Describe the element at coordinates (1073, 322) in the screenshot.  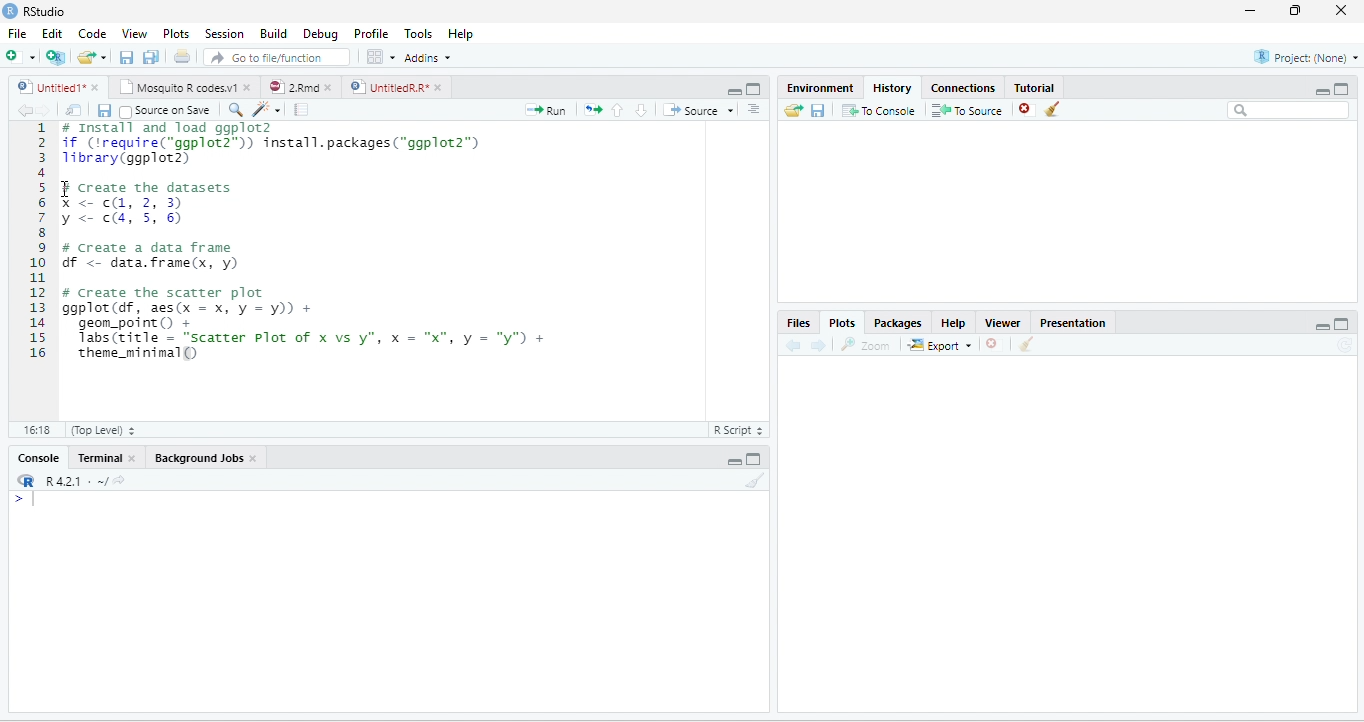
I see `Presentation` at that location.